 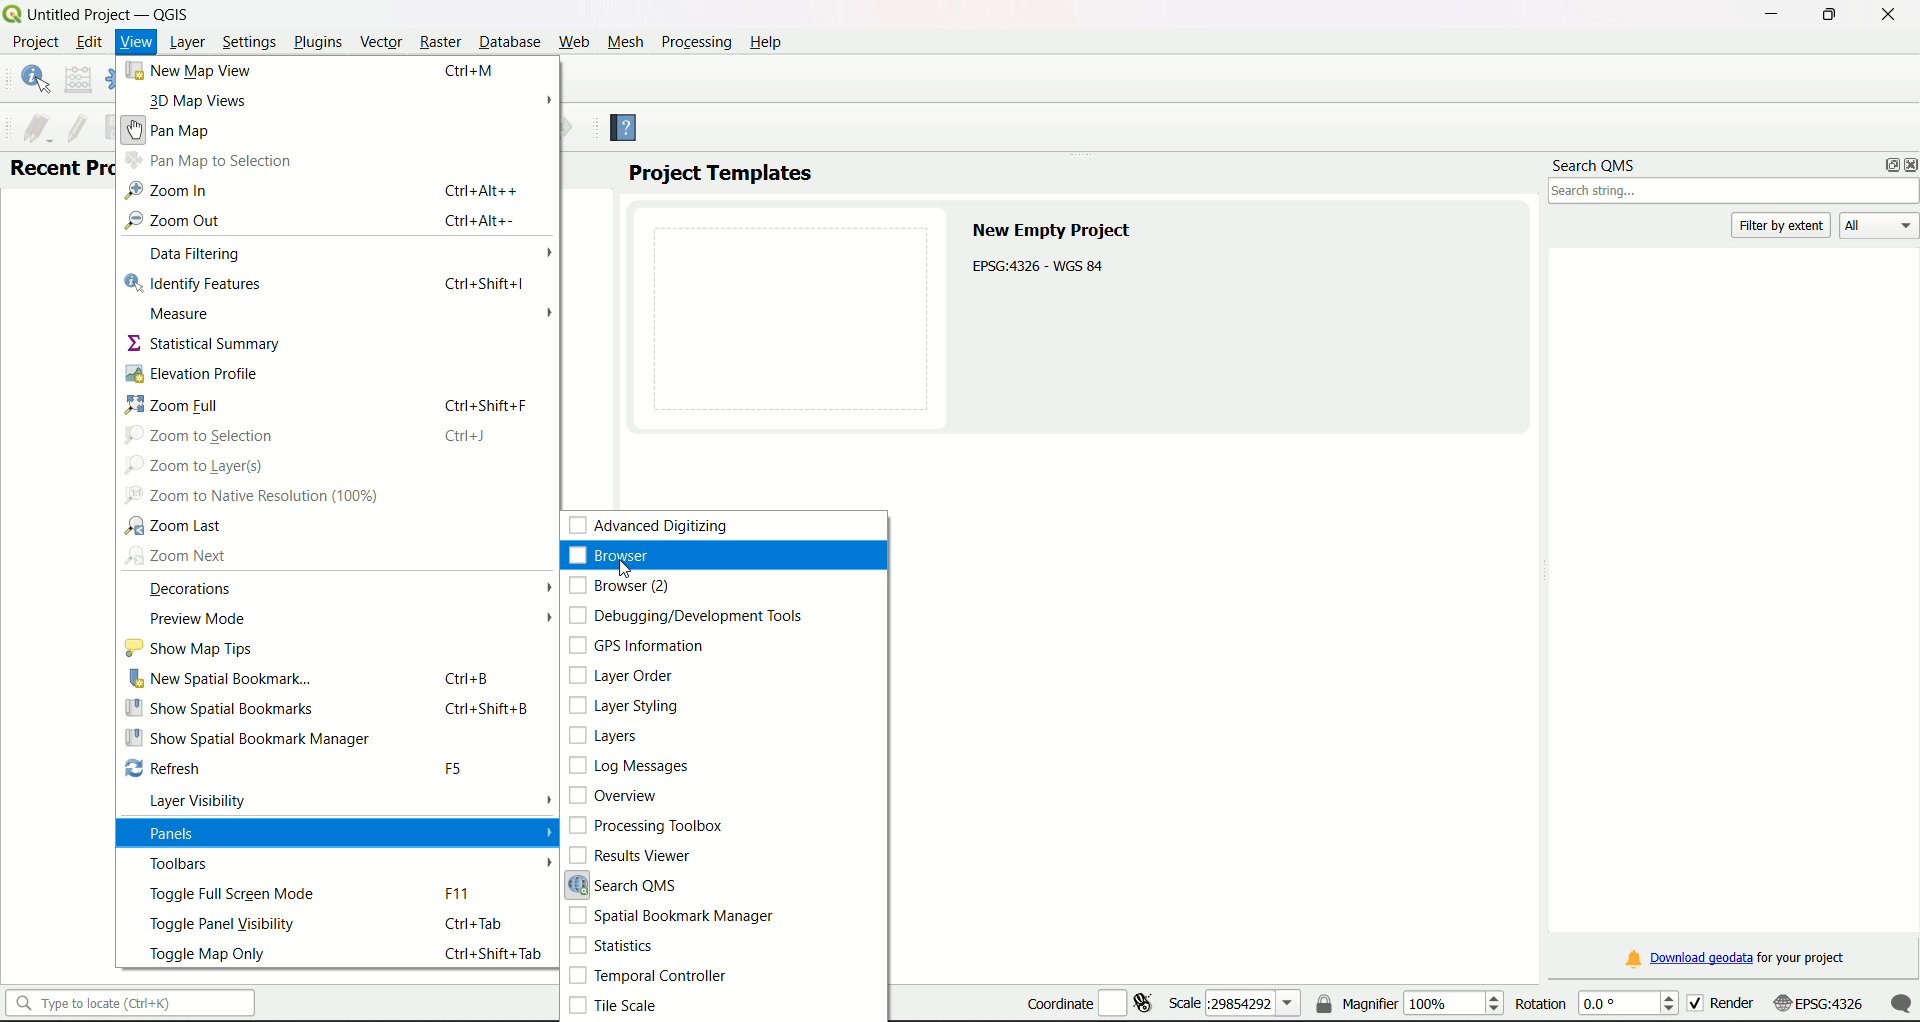 What do you see at coordinates (721, 173) in the screenshot?
I see `project templates` at bounding box center [721, 173].